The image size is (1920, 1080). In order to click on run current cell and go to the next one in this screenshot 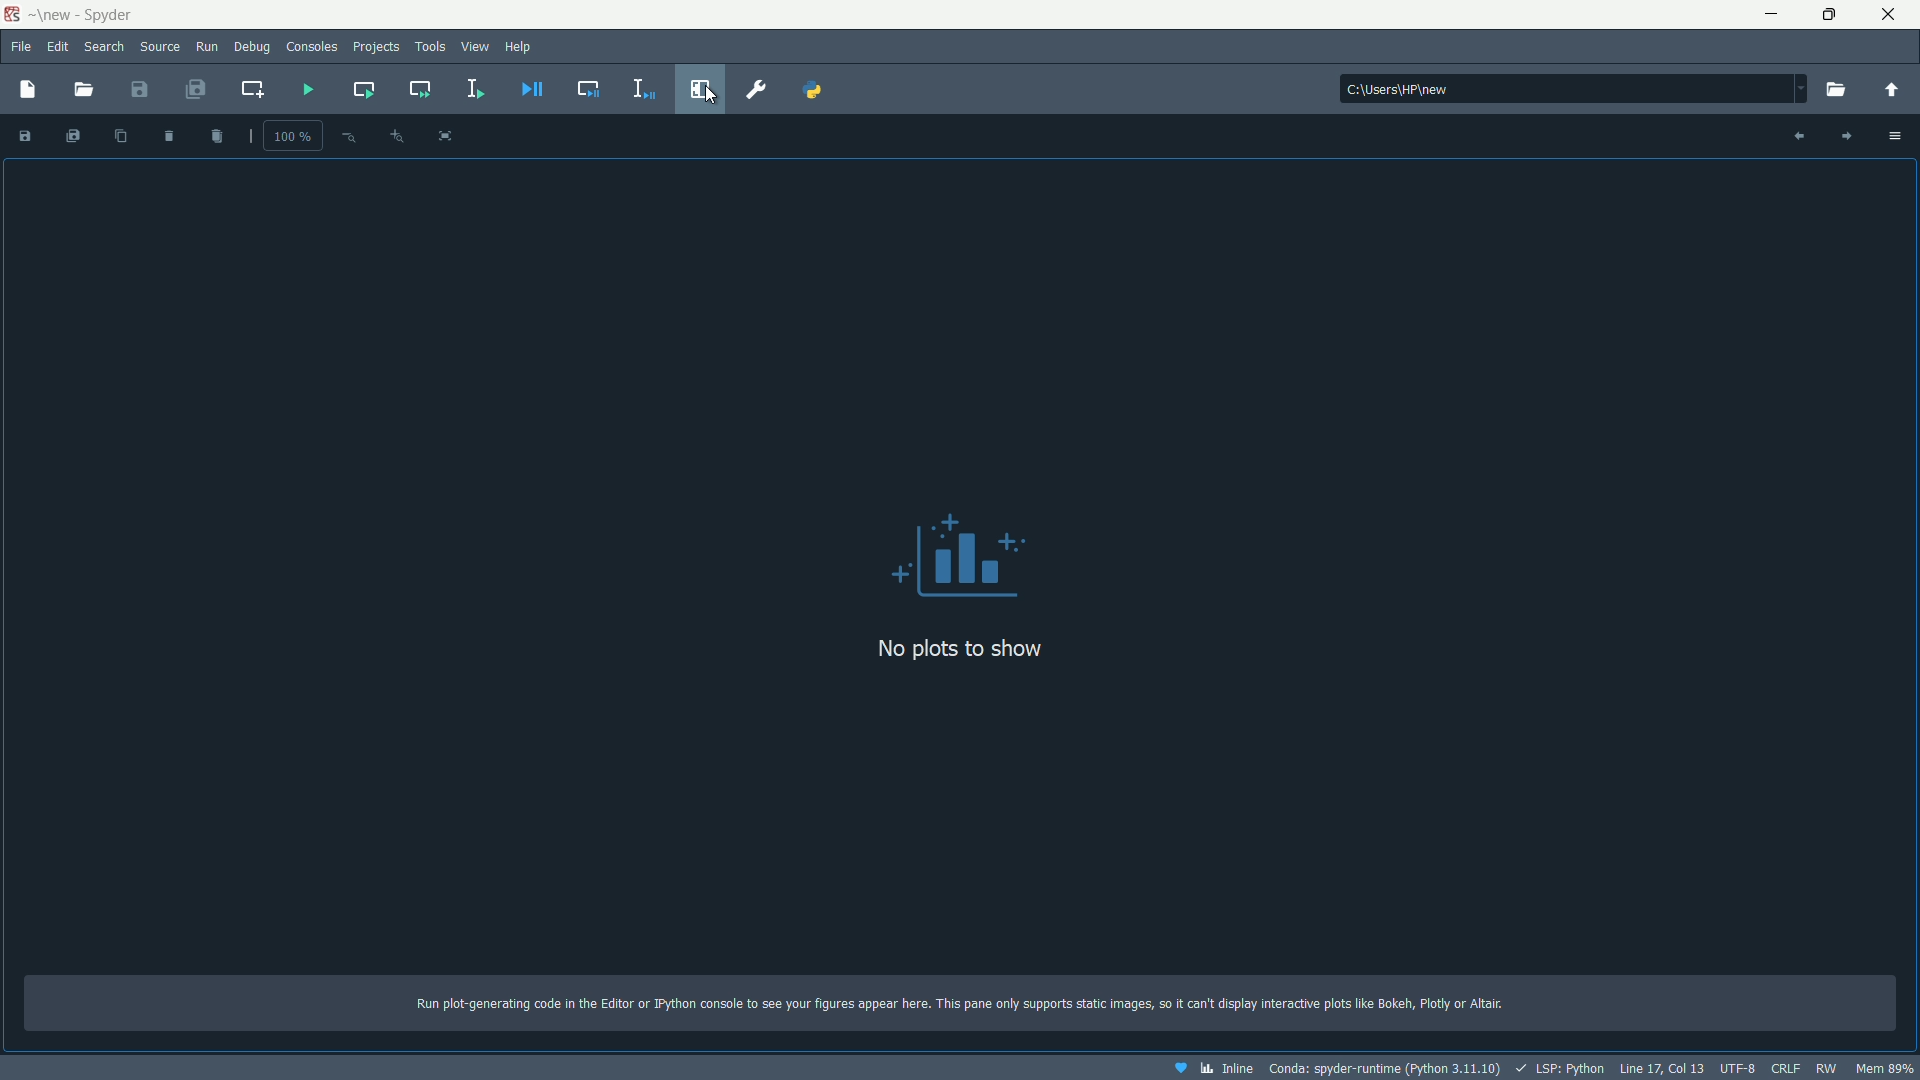, I will do `click(418, 89)`.